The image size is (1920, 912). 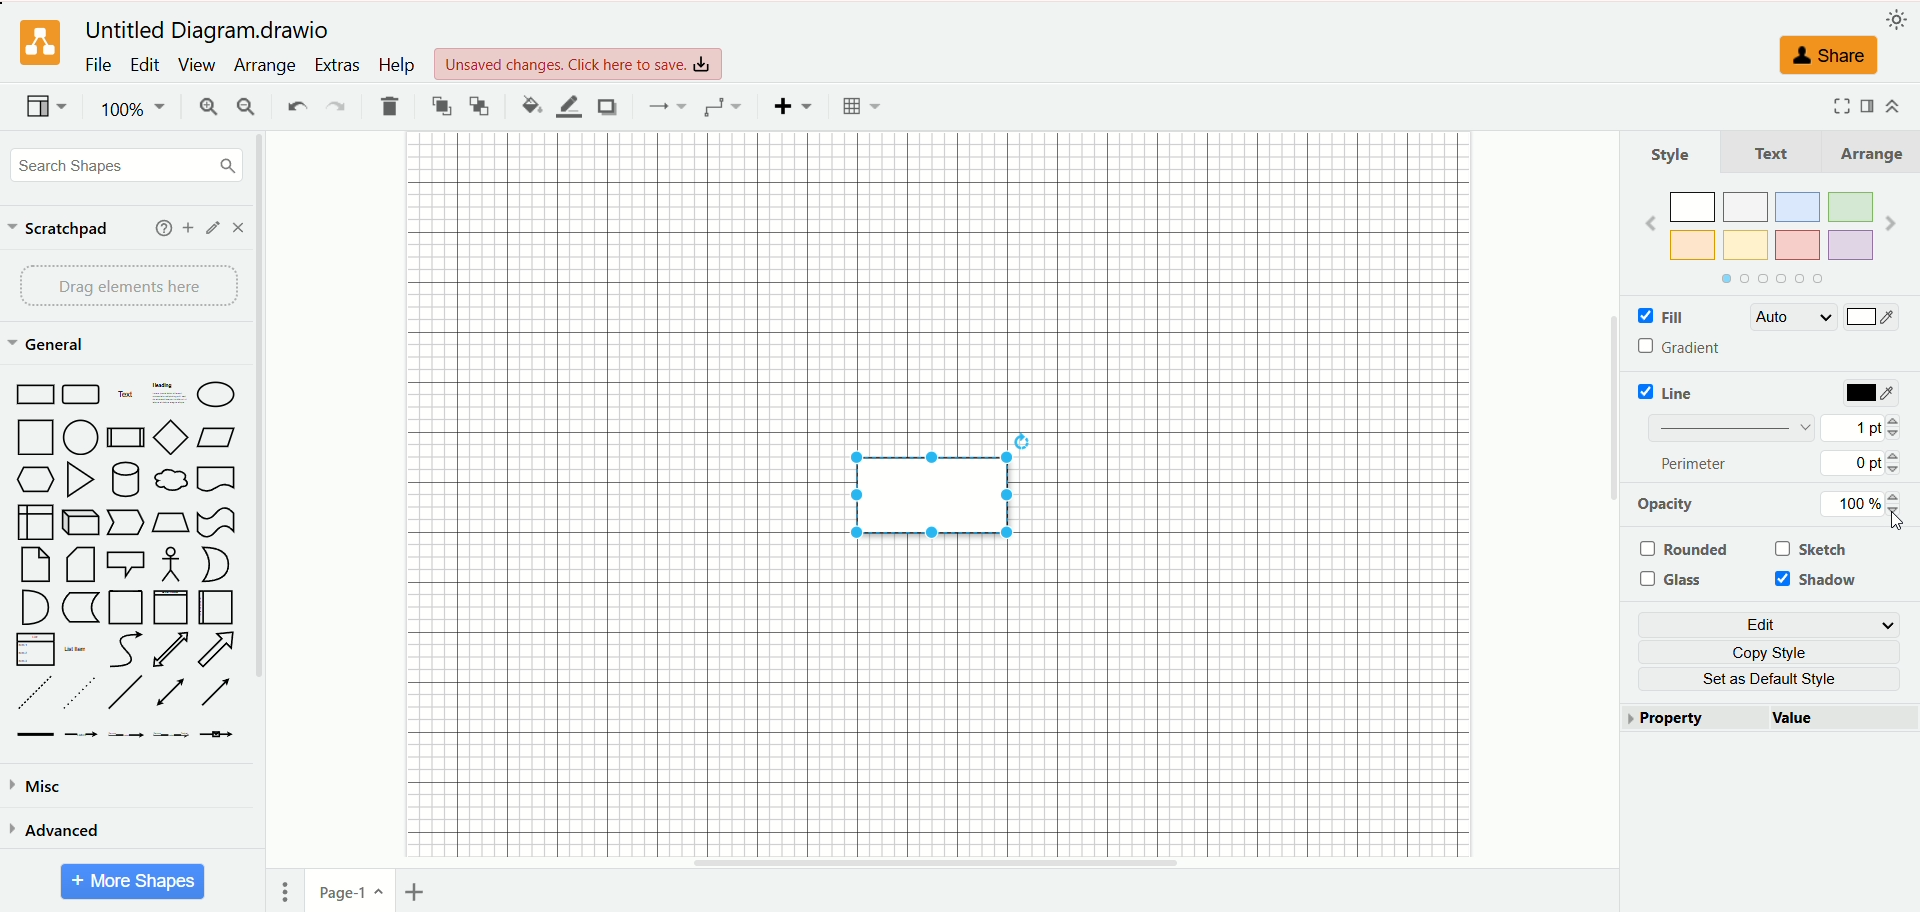 I want to click on logo, so click(x=37, y=44).